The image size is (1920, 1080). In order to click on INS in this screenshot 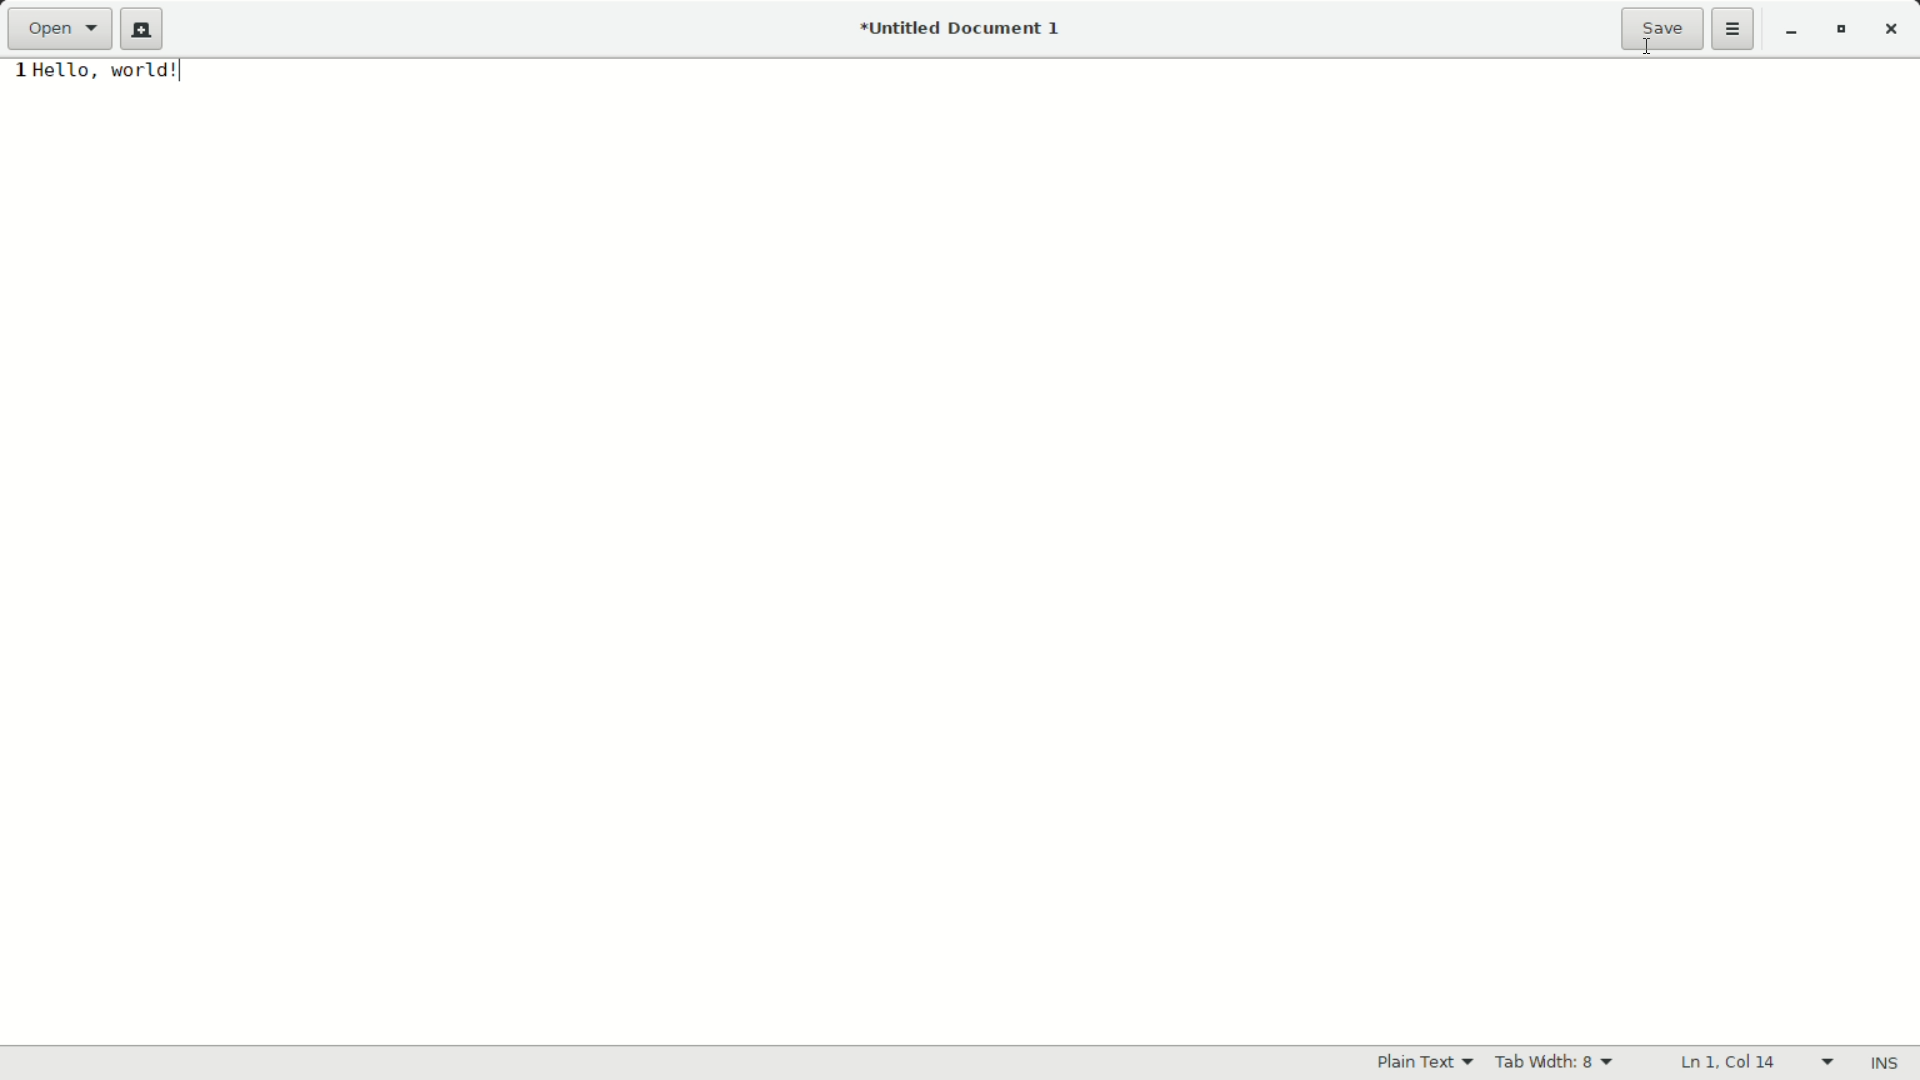, I will do `click(1886, 1062)`.